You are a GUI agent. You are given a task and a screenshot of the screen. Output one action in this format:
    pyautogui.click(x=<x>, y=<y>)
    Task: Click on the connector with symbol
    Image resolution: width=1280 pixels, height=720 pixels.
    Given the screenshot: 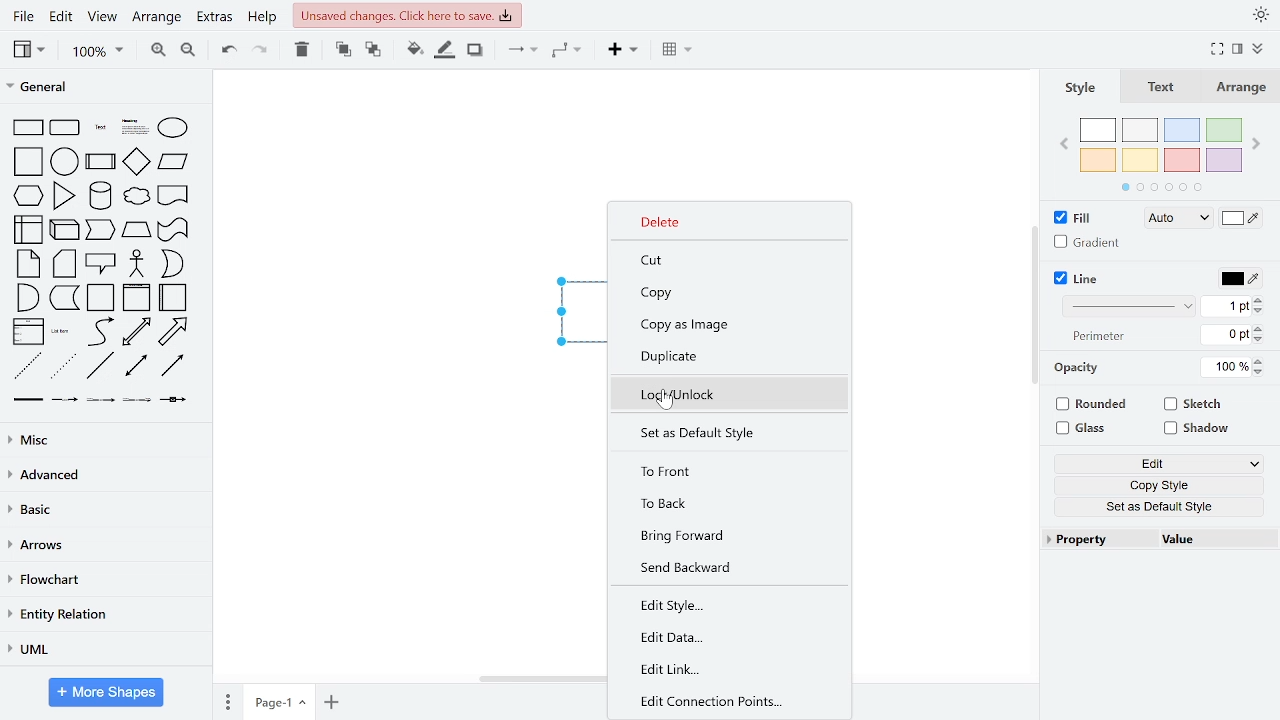 What is the action you would take?
    pyautogui.click(x=175, y=400)
    